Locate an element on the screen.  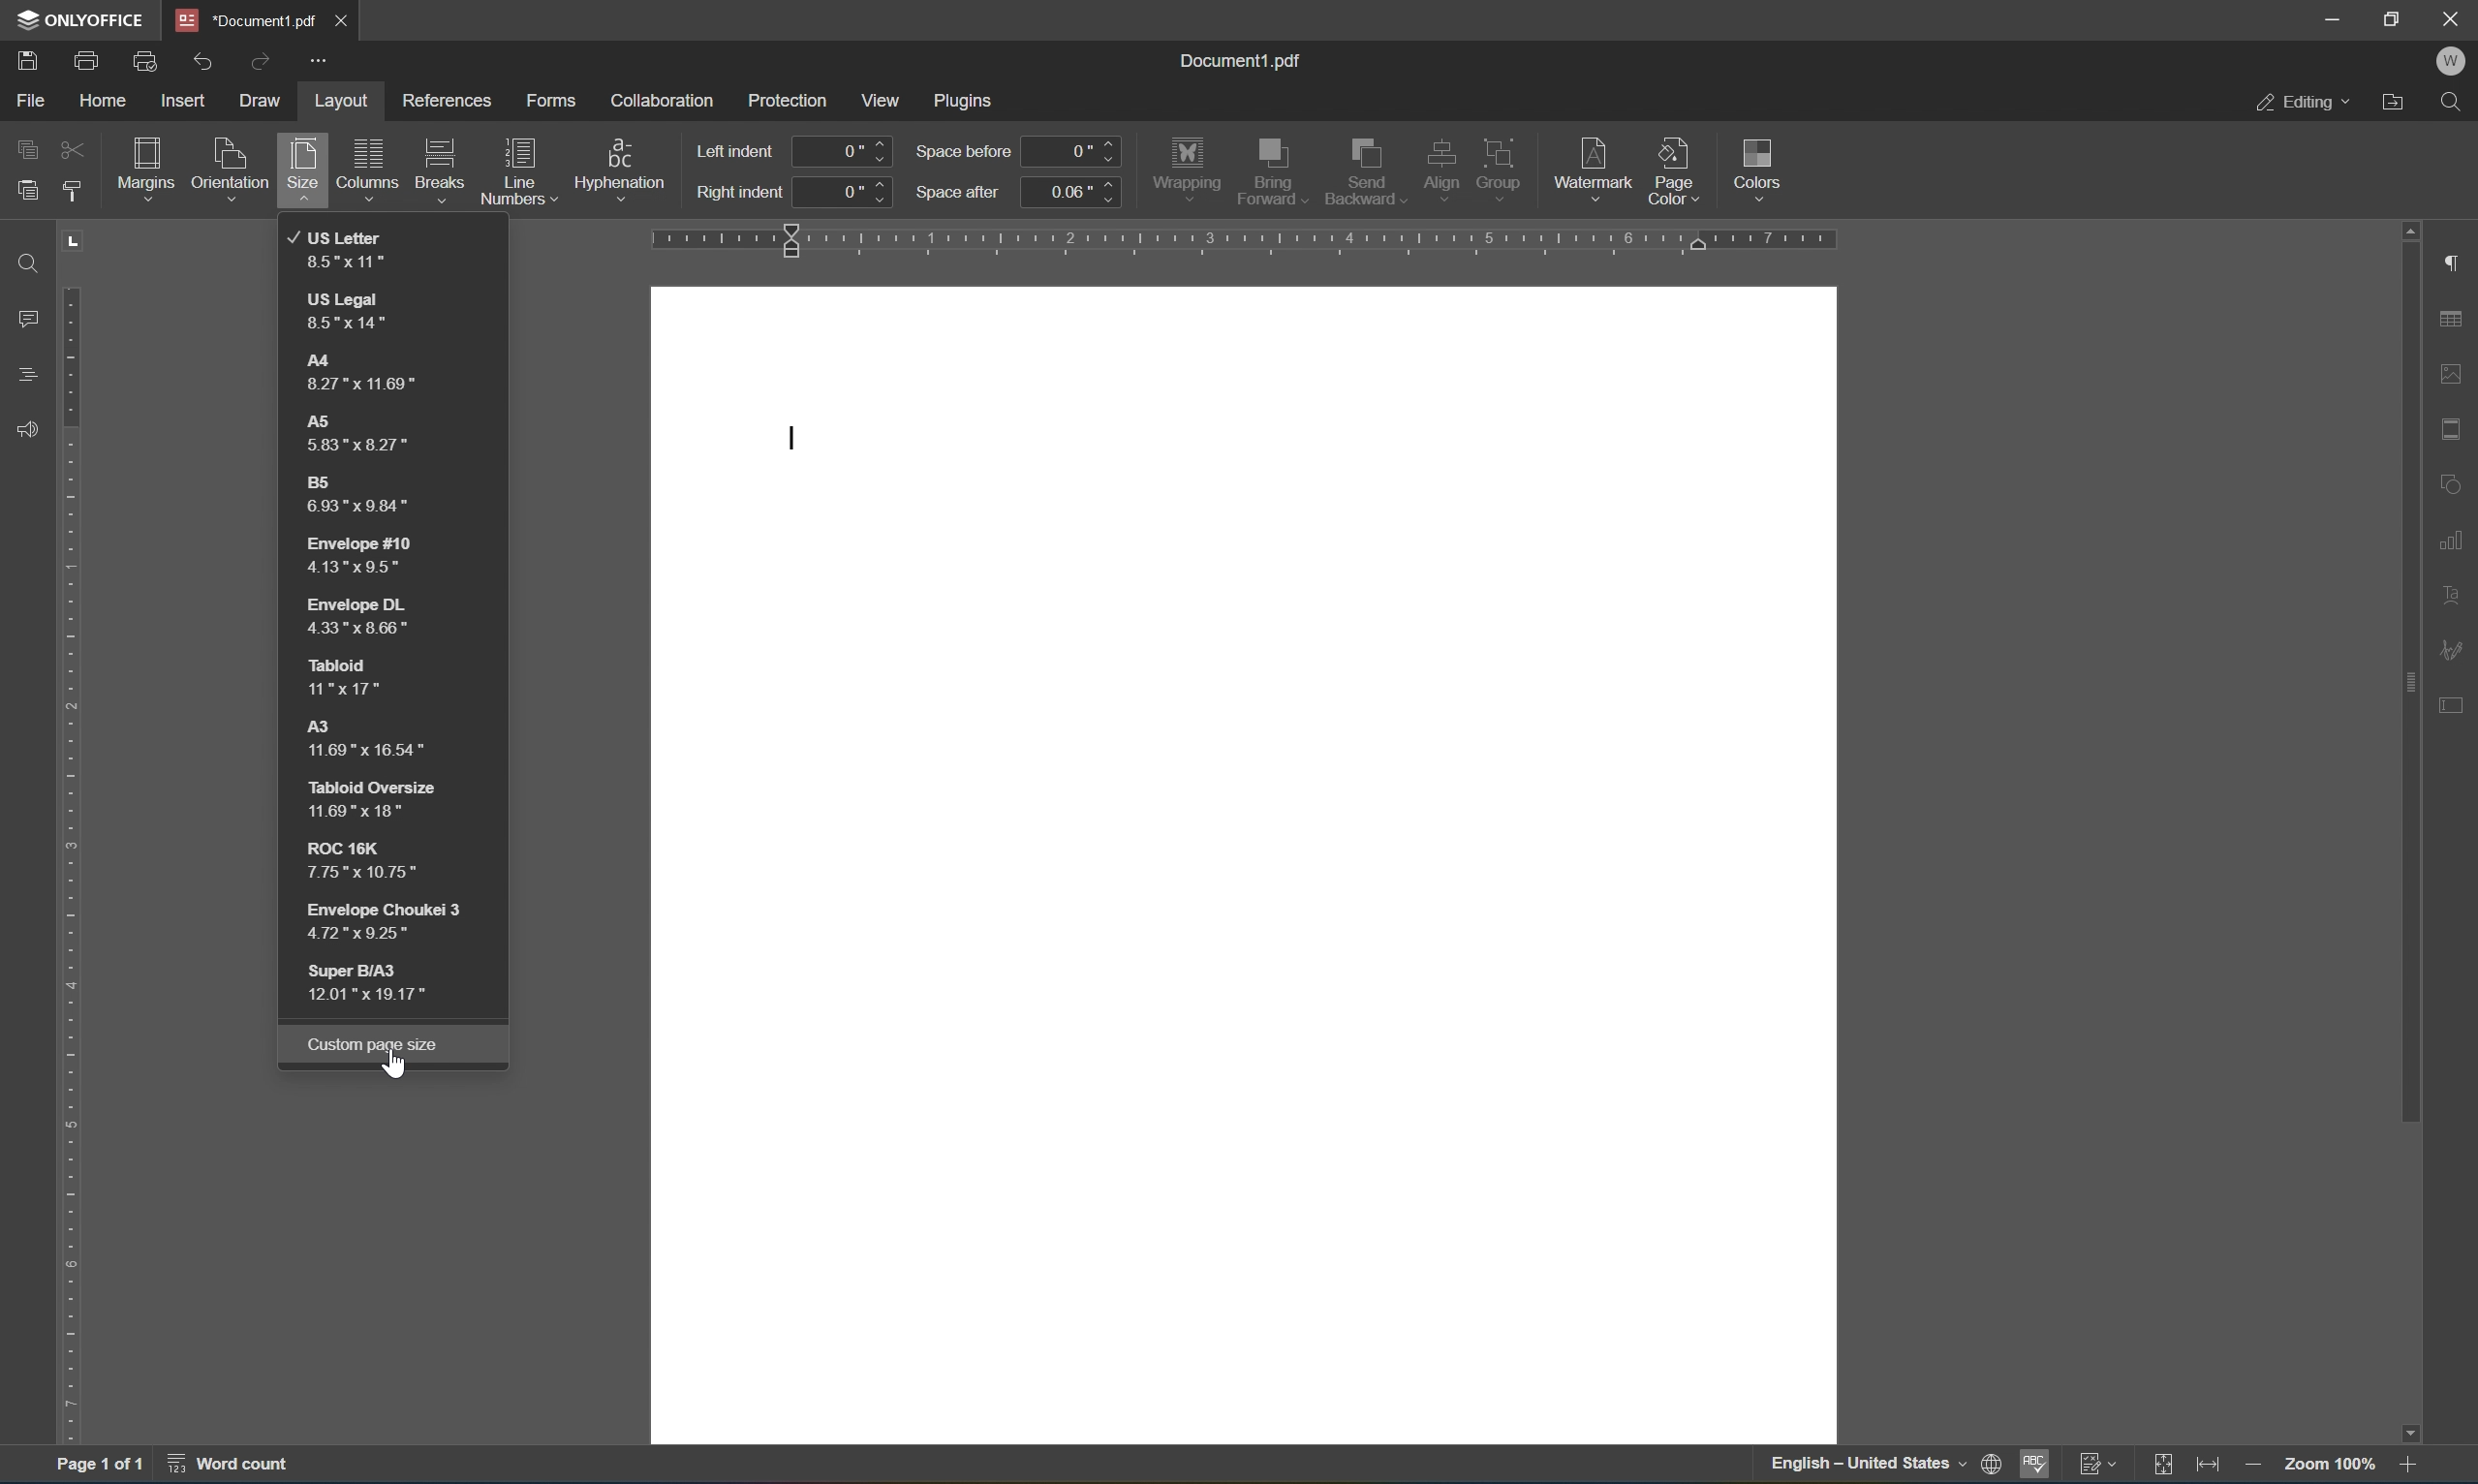
forms is located at coordinates (550, 95).